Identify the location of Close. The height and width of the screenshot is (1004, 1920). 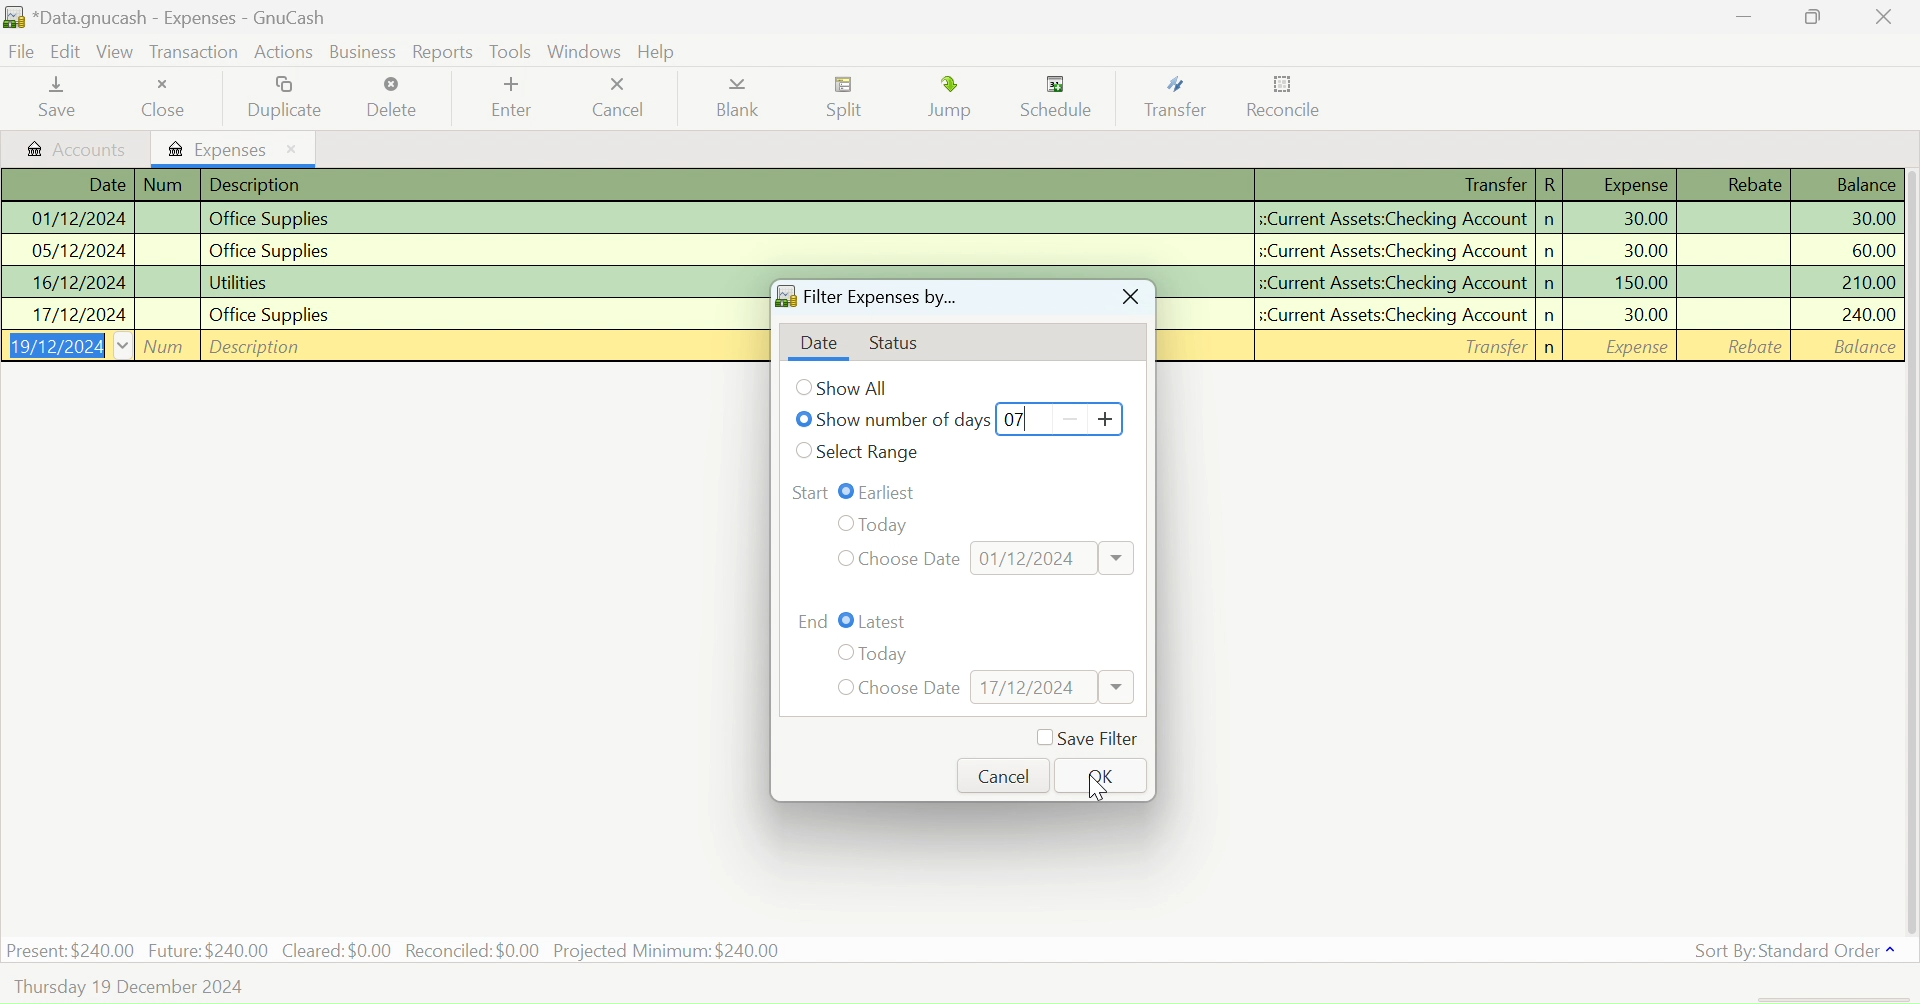
(169, 98).